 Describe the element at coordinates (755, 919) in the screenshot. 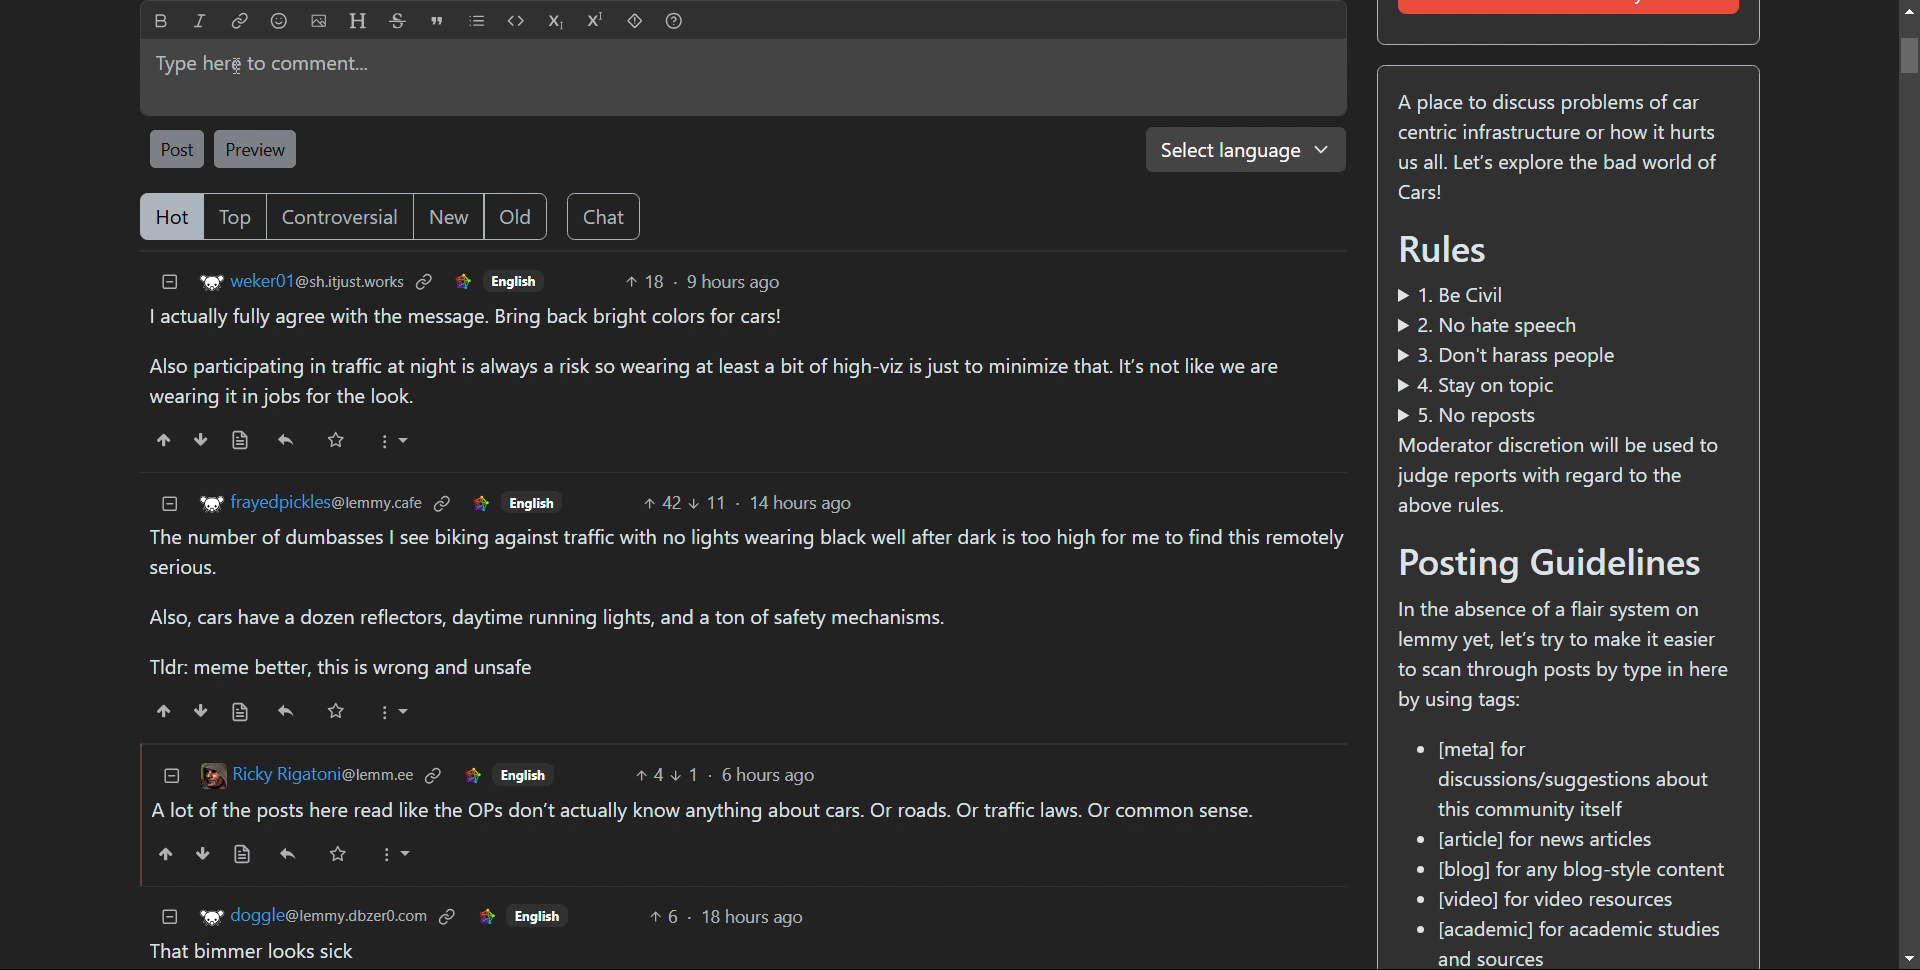

I see `18 hours ago` at that location.